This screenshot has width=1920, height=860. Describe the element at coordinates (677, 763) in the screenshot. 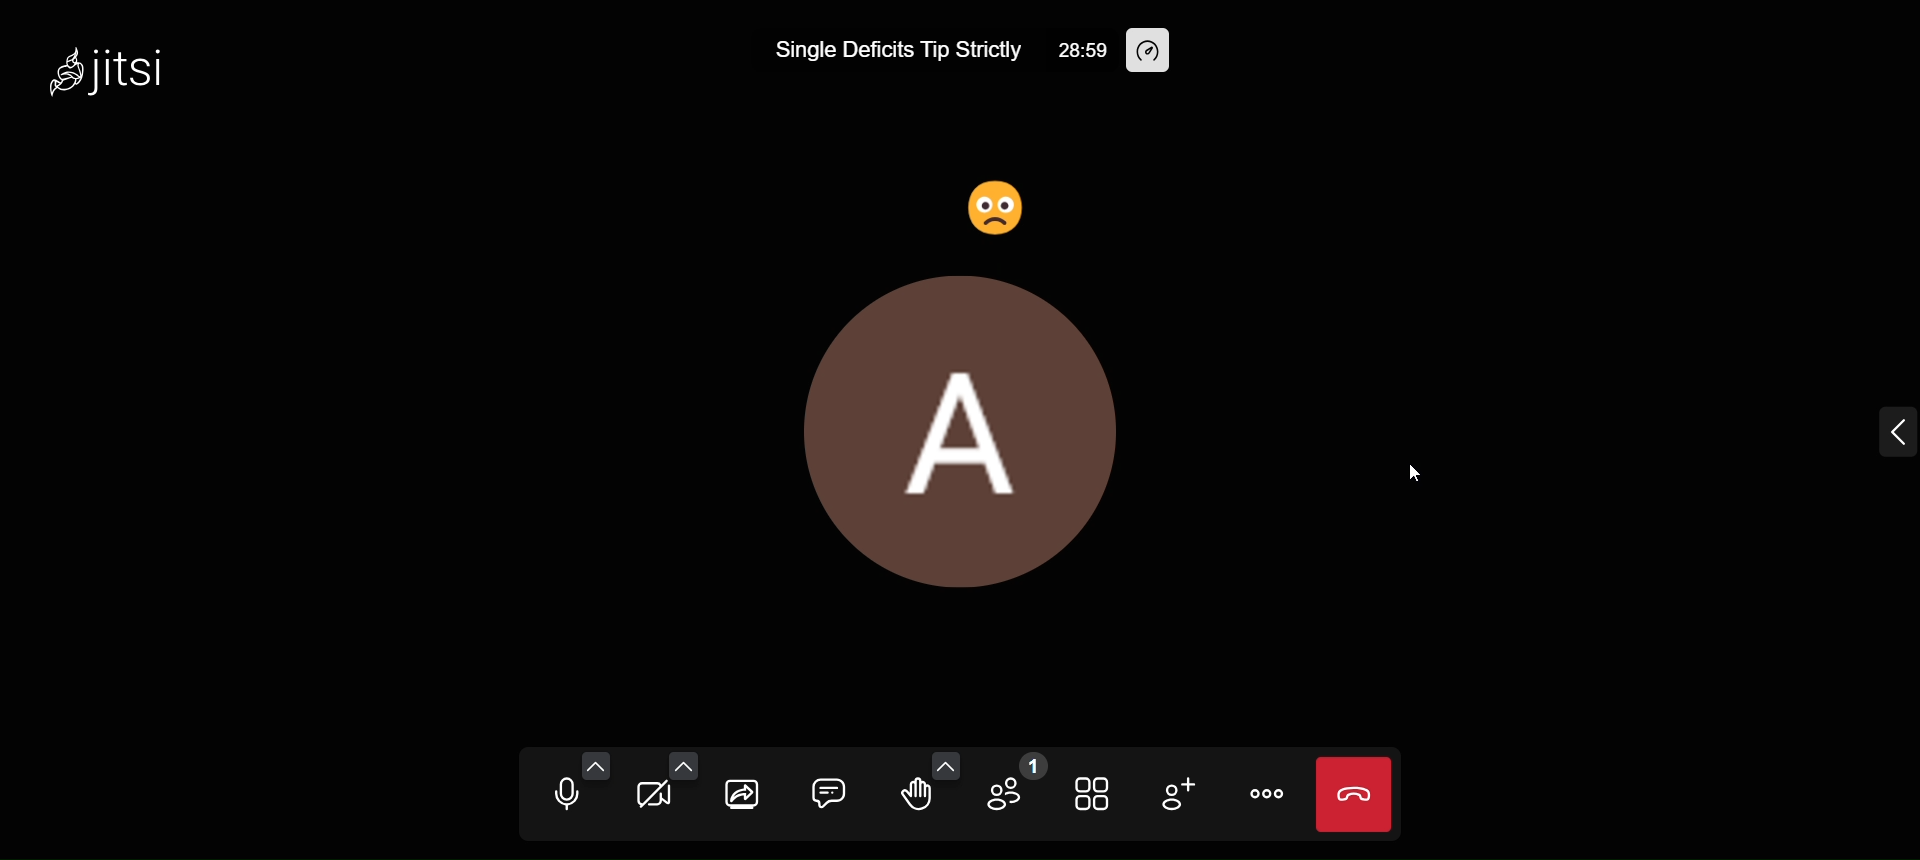

I see `video setting` at that location.